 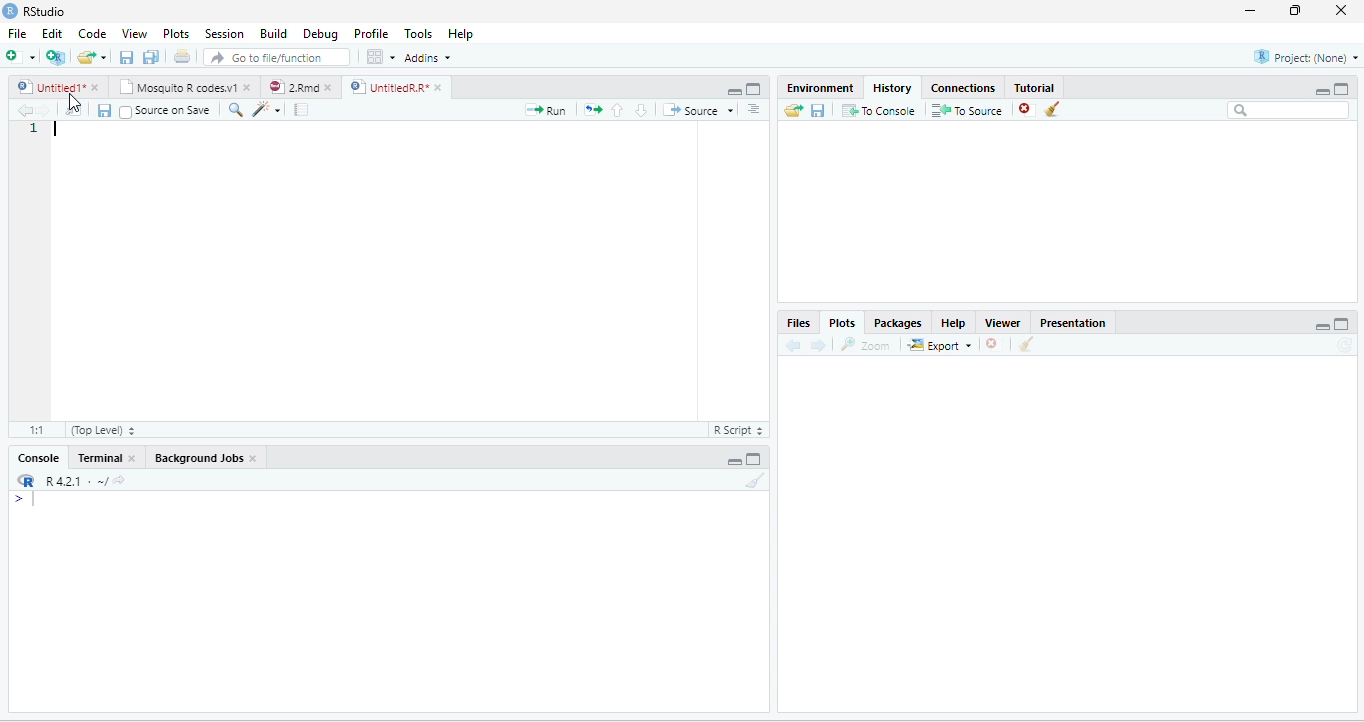 What do you see at coordinates (21, 56) in the screenshot?
I see `New file` at bounding box center [21, 56].